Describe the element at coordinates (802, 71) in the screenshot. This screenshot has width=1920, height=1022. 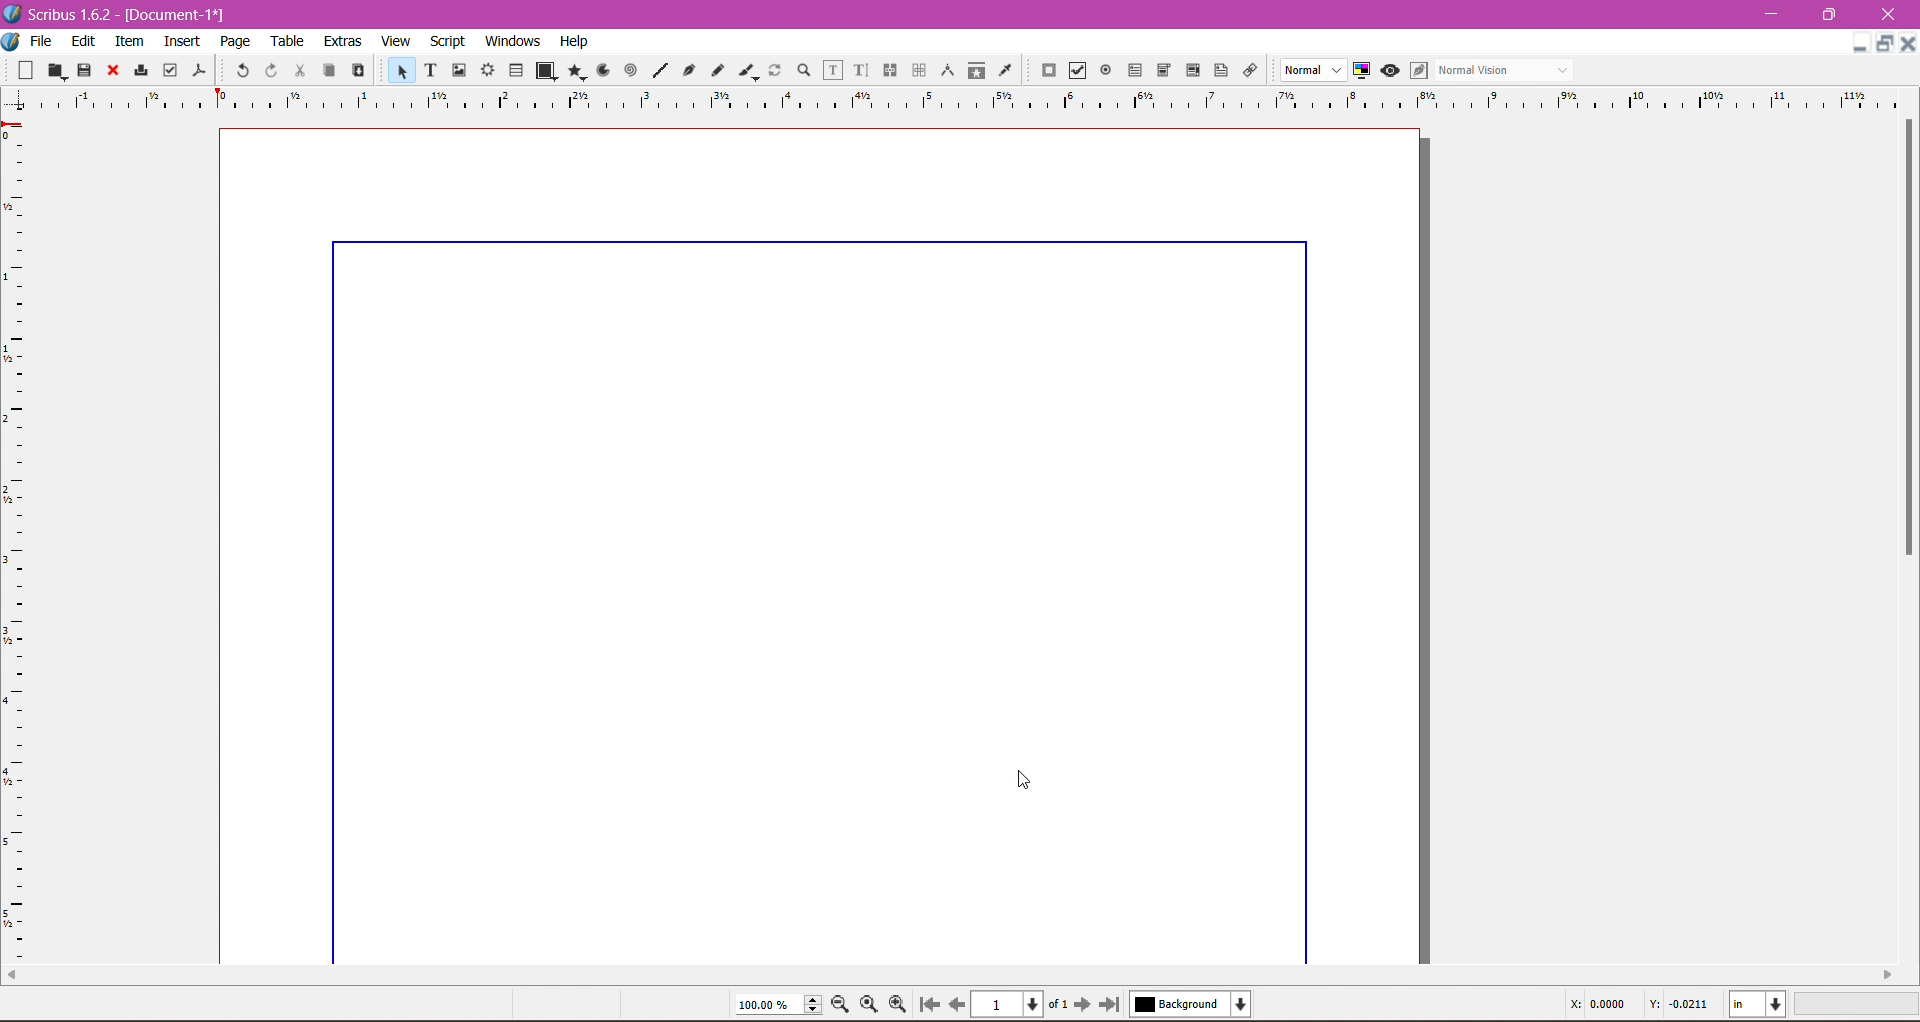
I see `Zoom In or Out` at that location.